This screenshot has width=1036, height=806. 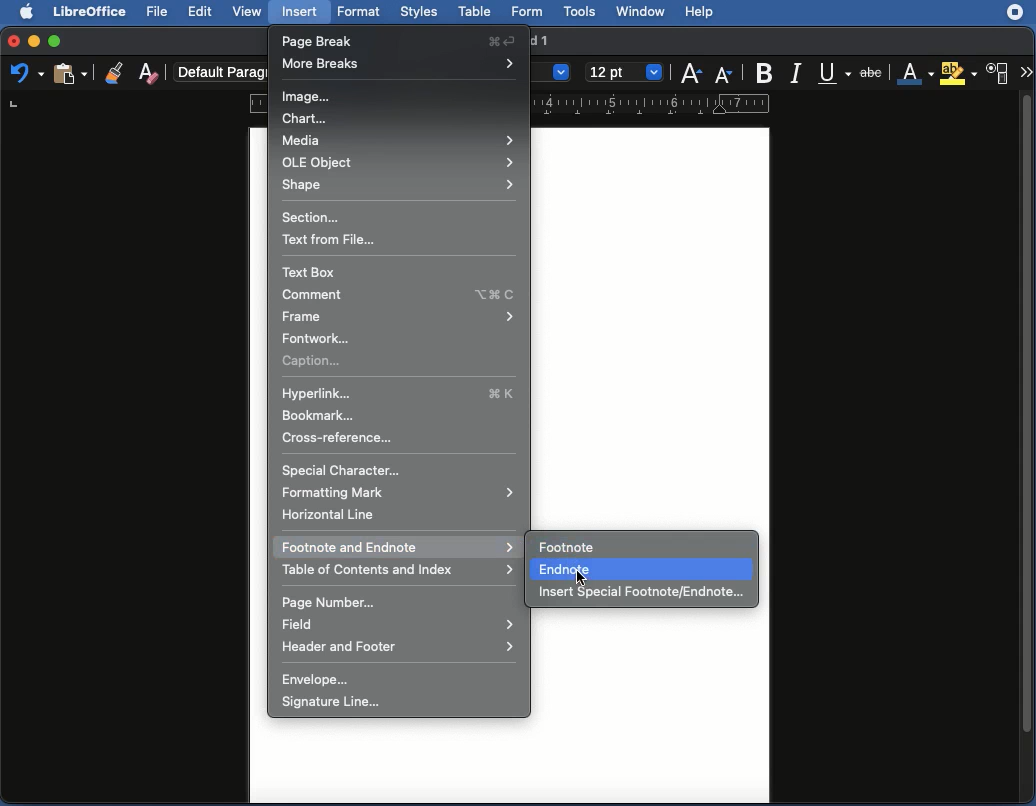 I want to click on Paste, so click(x=69, y=73).